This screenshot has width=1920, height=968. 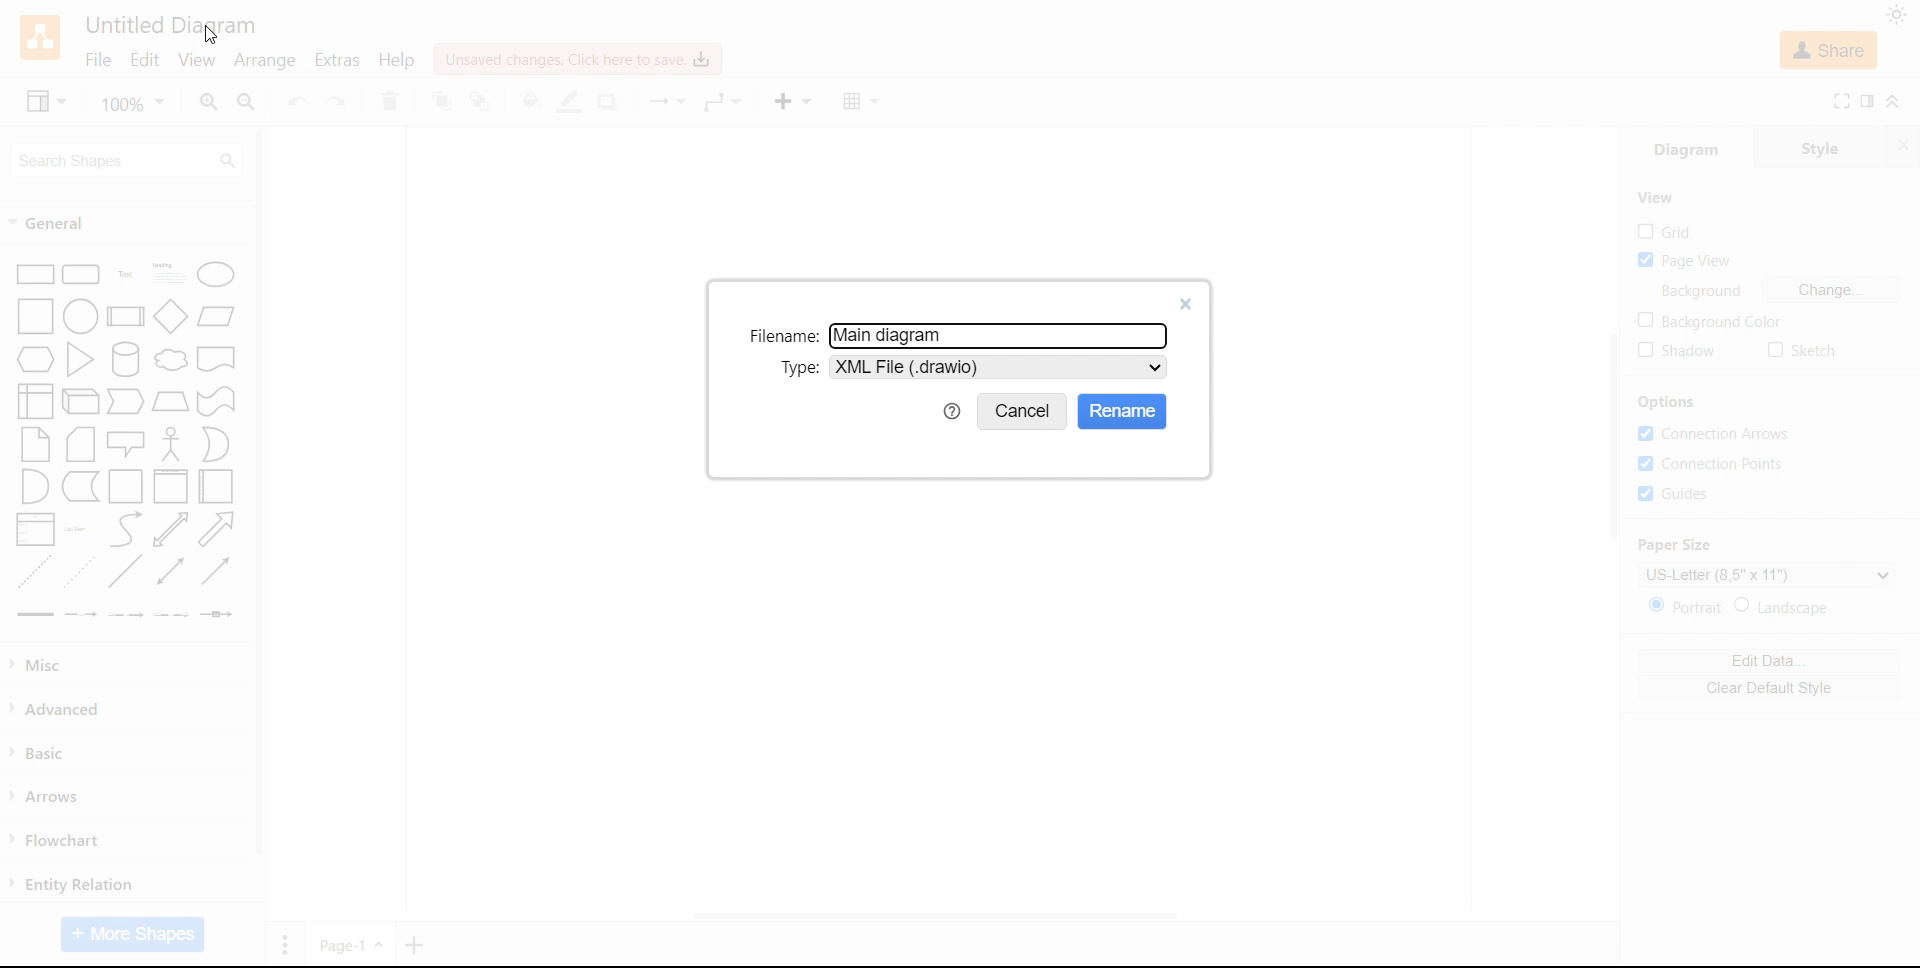 What do you see at coordinates (127, 441) in the screenshot?
I see `Shapes library ` at bounding box center [127, 441].